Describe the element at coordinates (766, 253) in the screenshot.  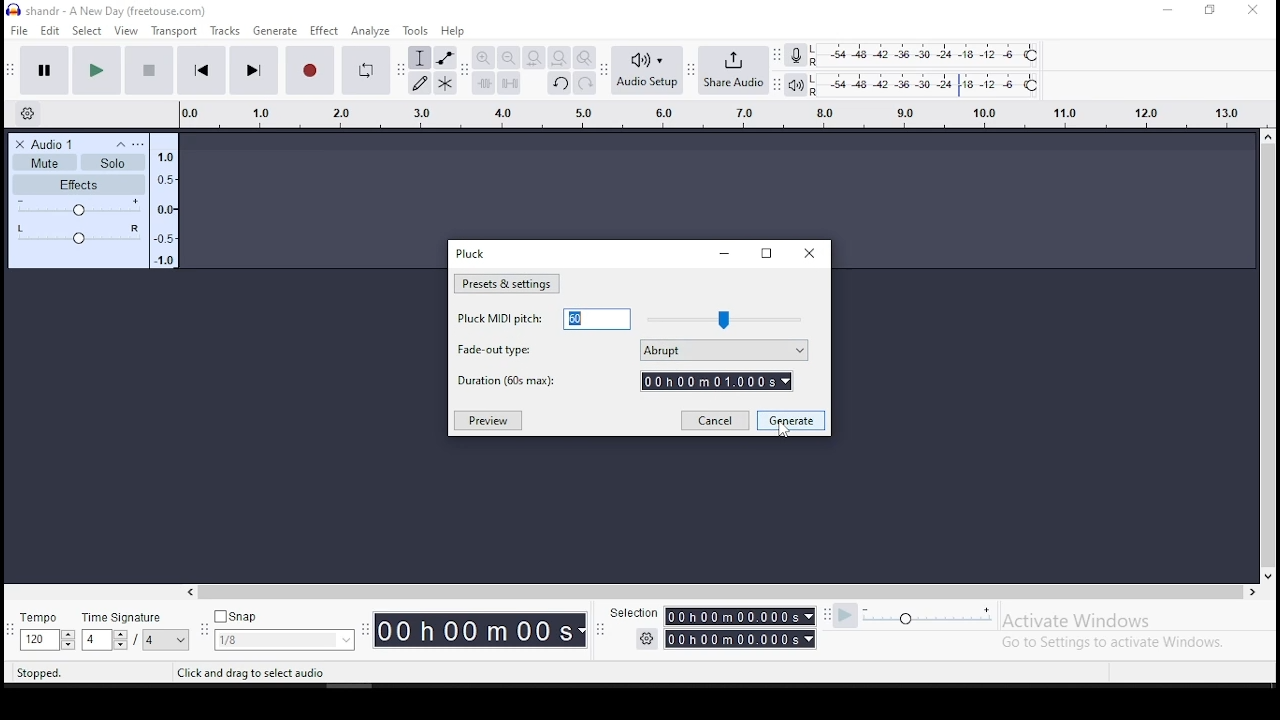
I see `restore` at that location.